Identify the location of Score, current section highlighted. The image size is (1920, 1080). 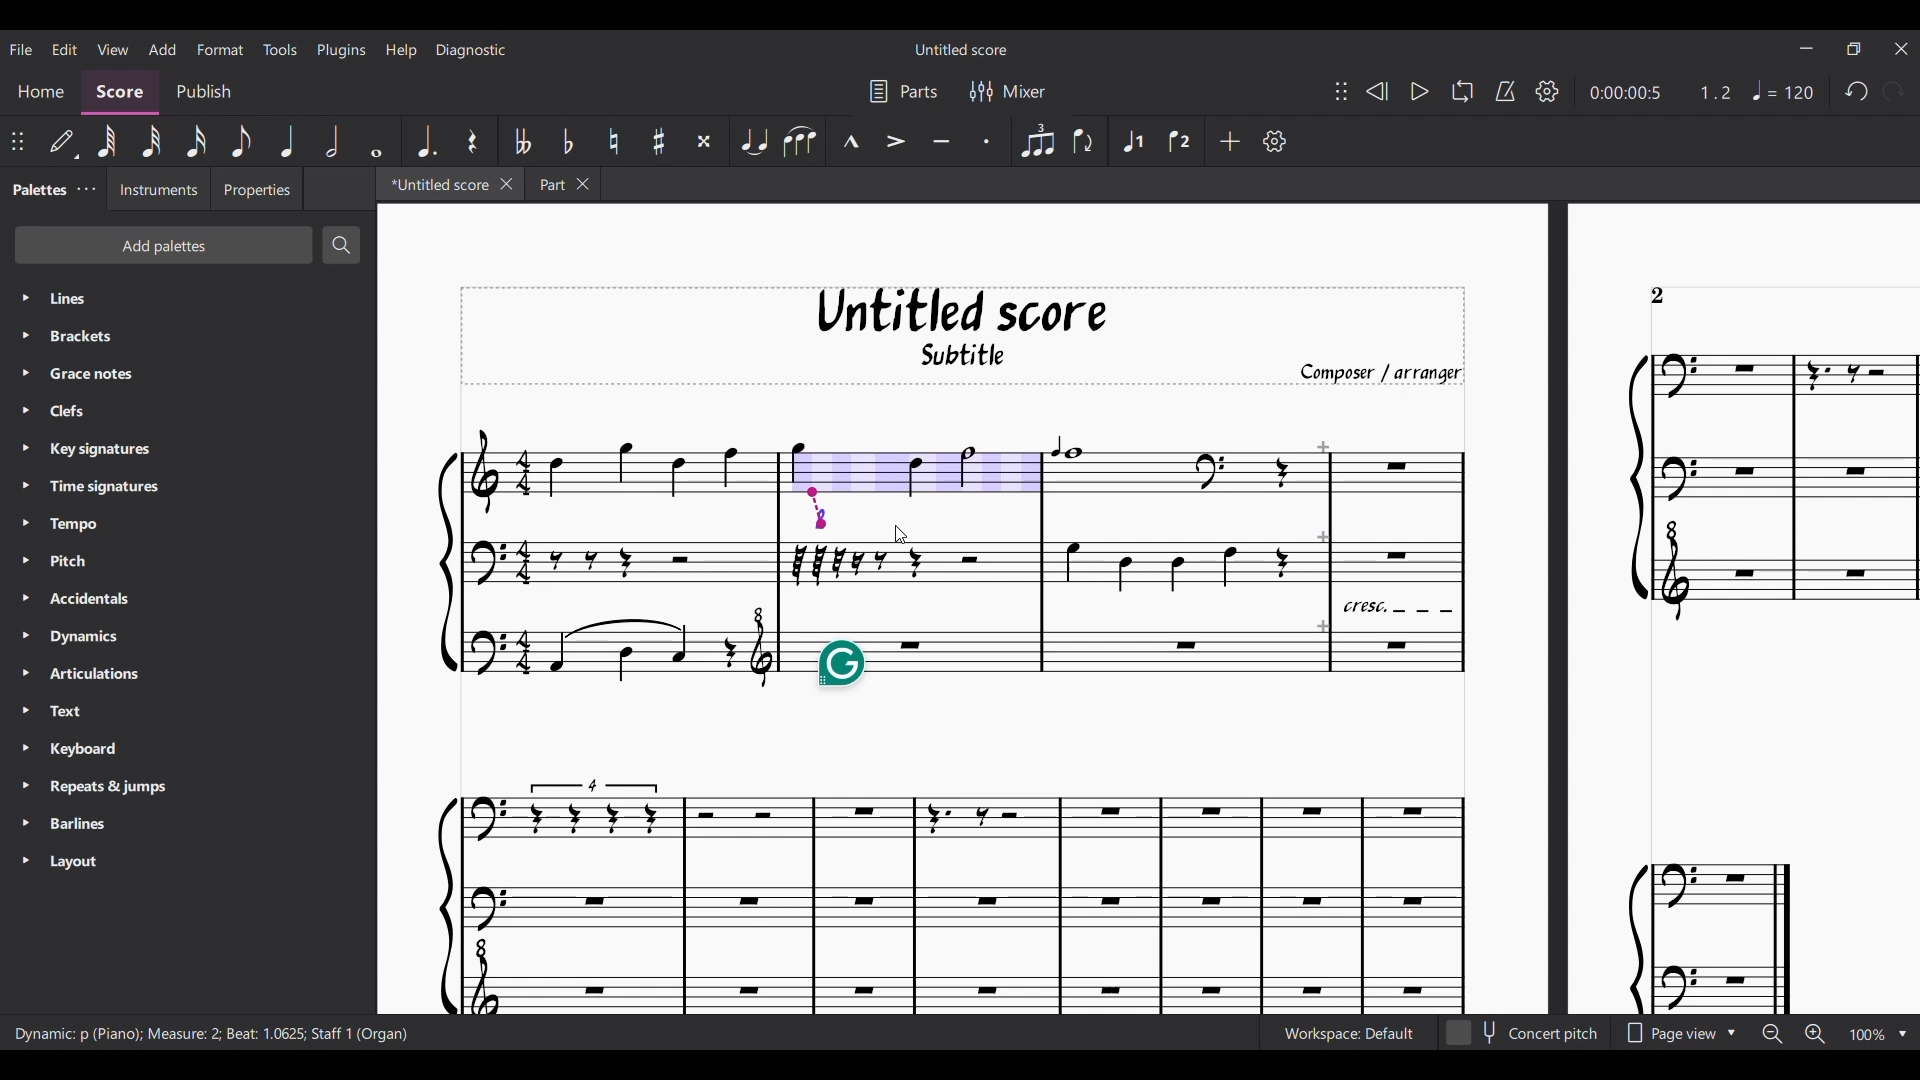
(120, 93).